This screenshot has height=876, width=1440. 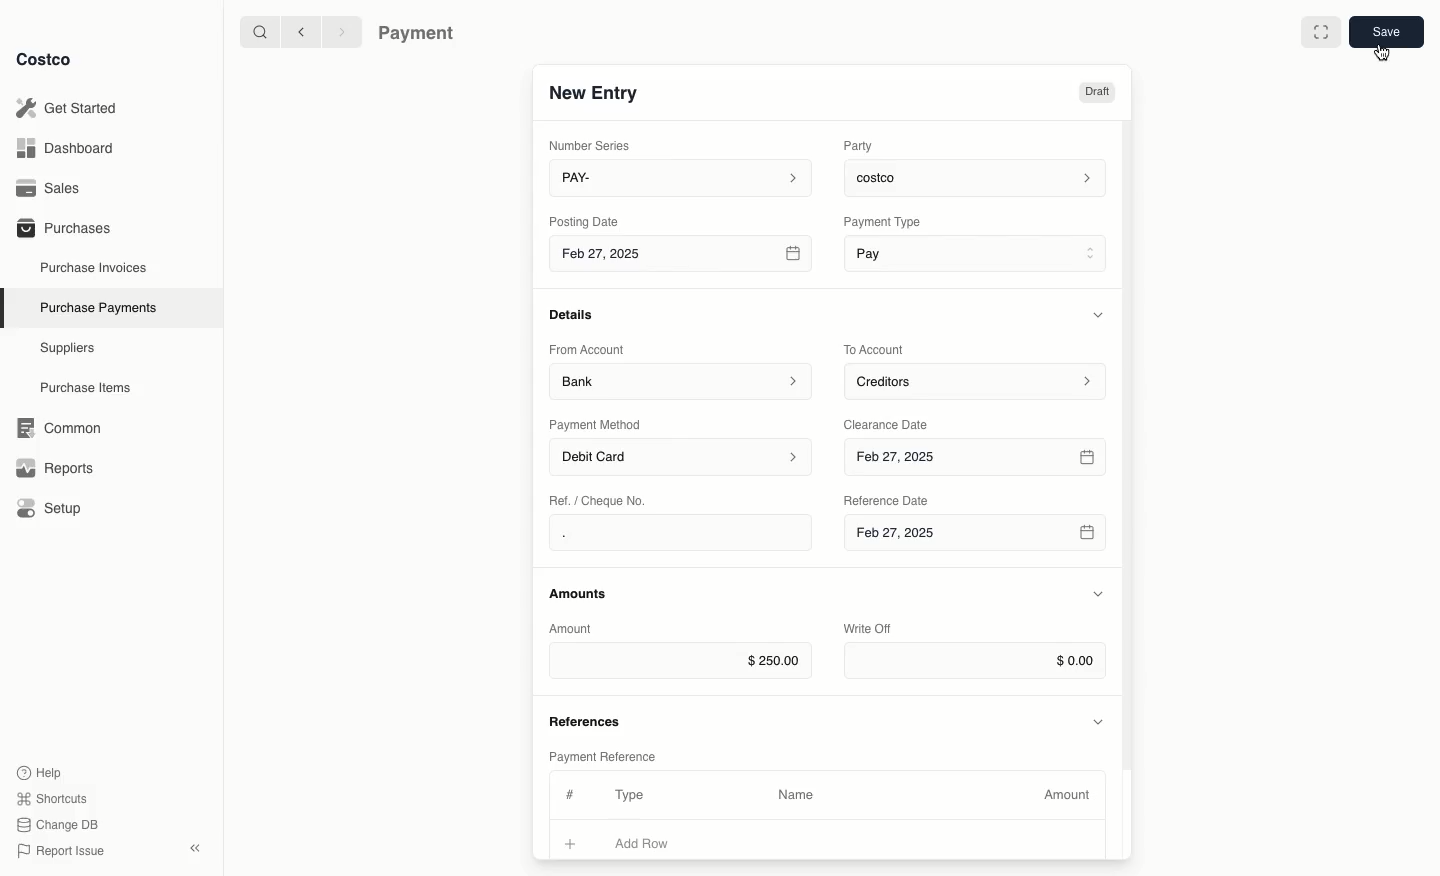 What do you see at coordinates (95, 267) in the screenshot?
I see `Purchase Invoices` at bounding box center [95, 267].